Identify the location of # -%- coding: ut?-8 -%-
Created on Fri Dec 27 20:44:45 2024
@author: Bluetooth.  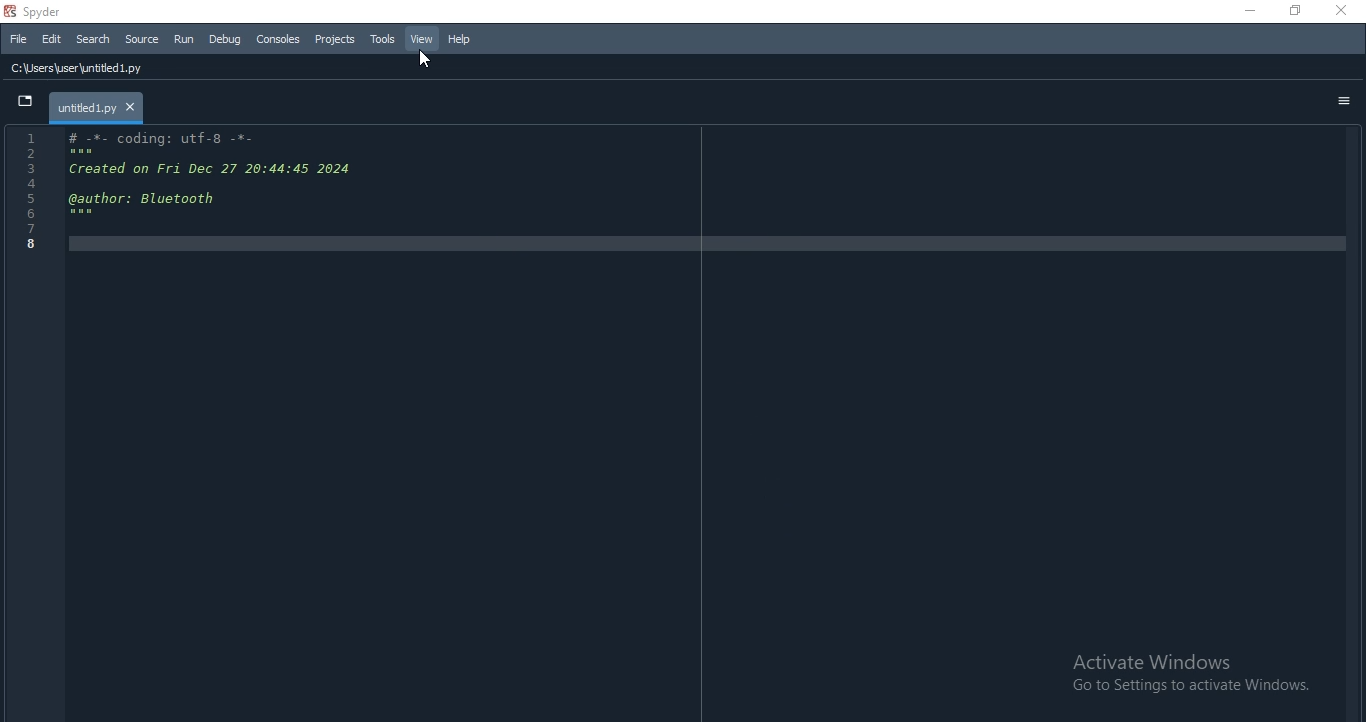
(681, 268).